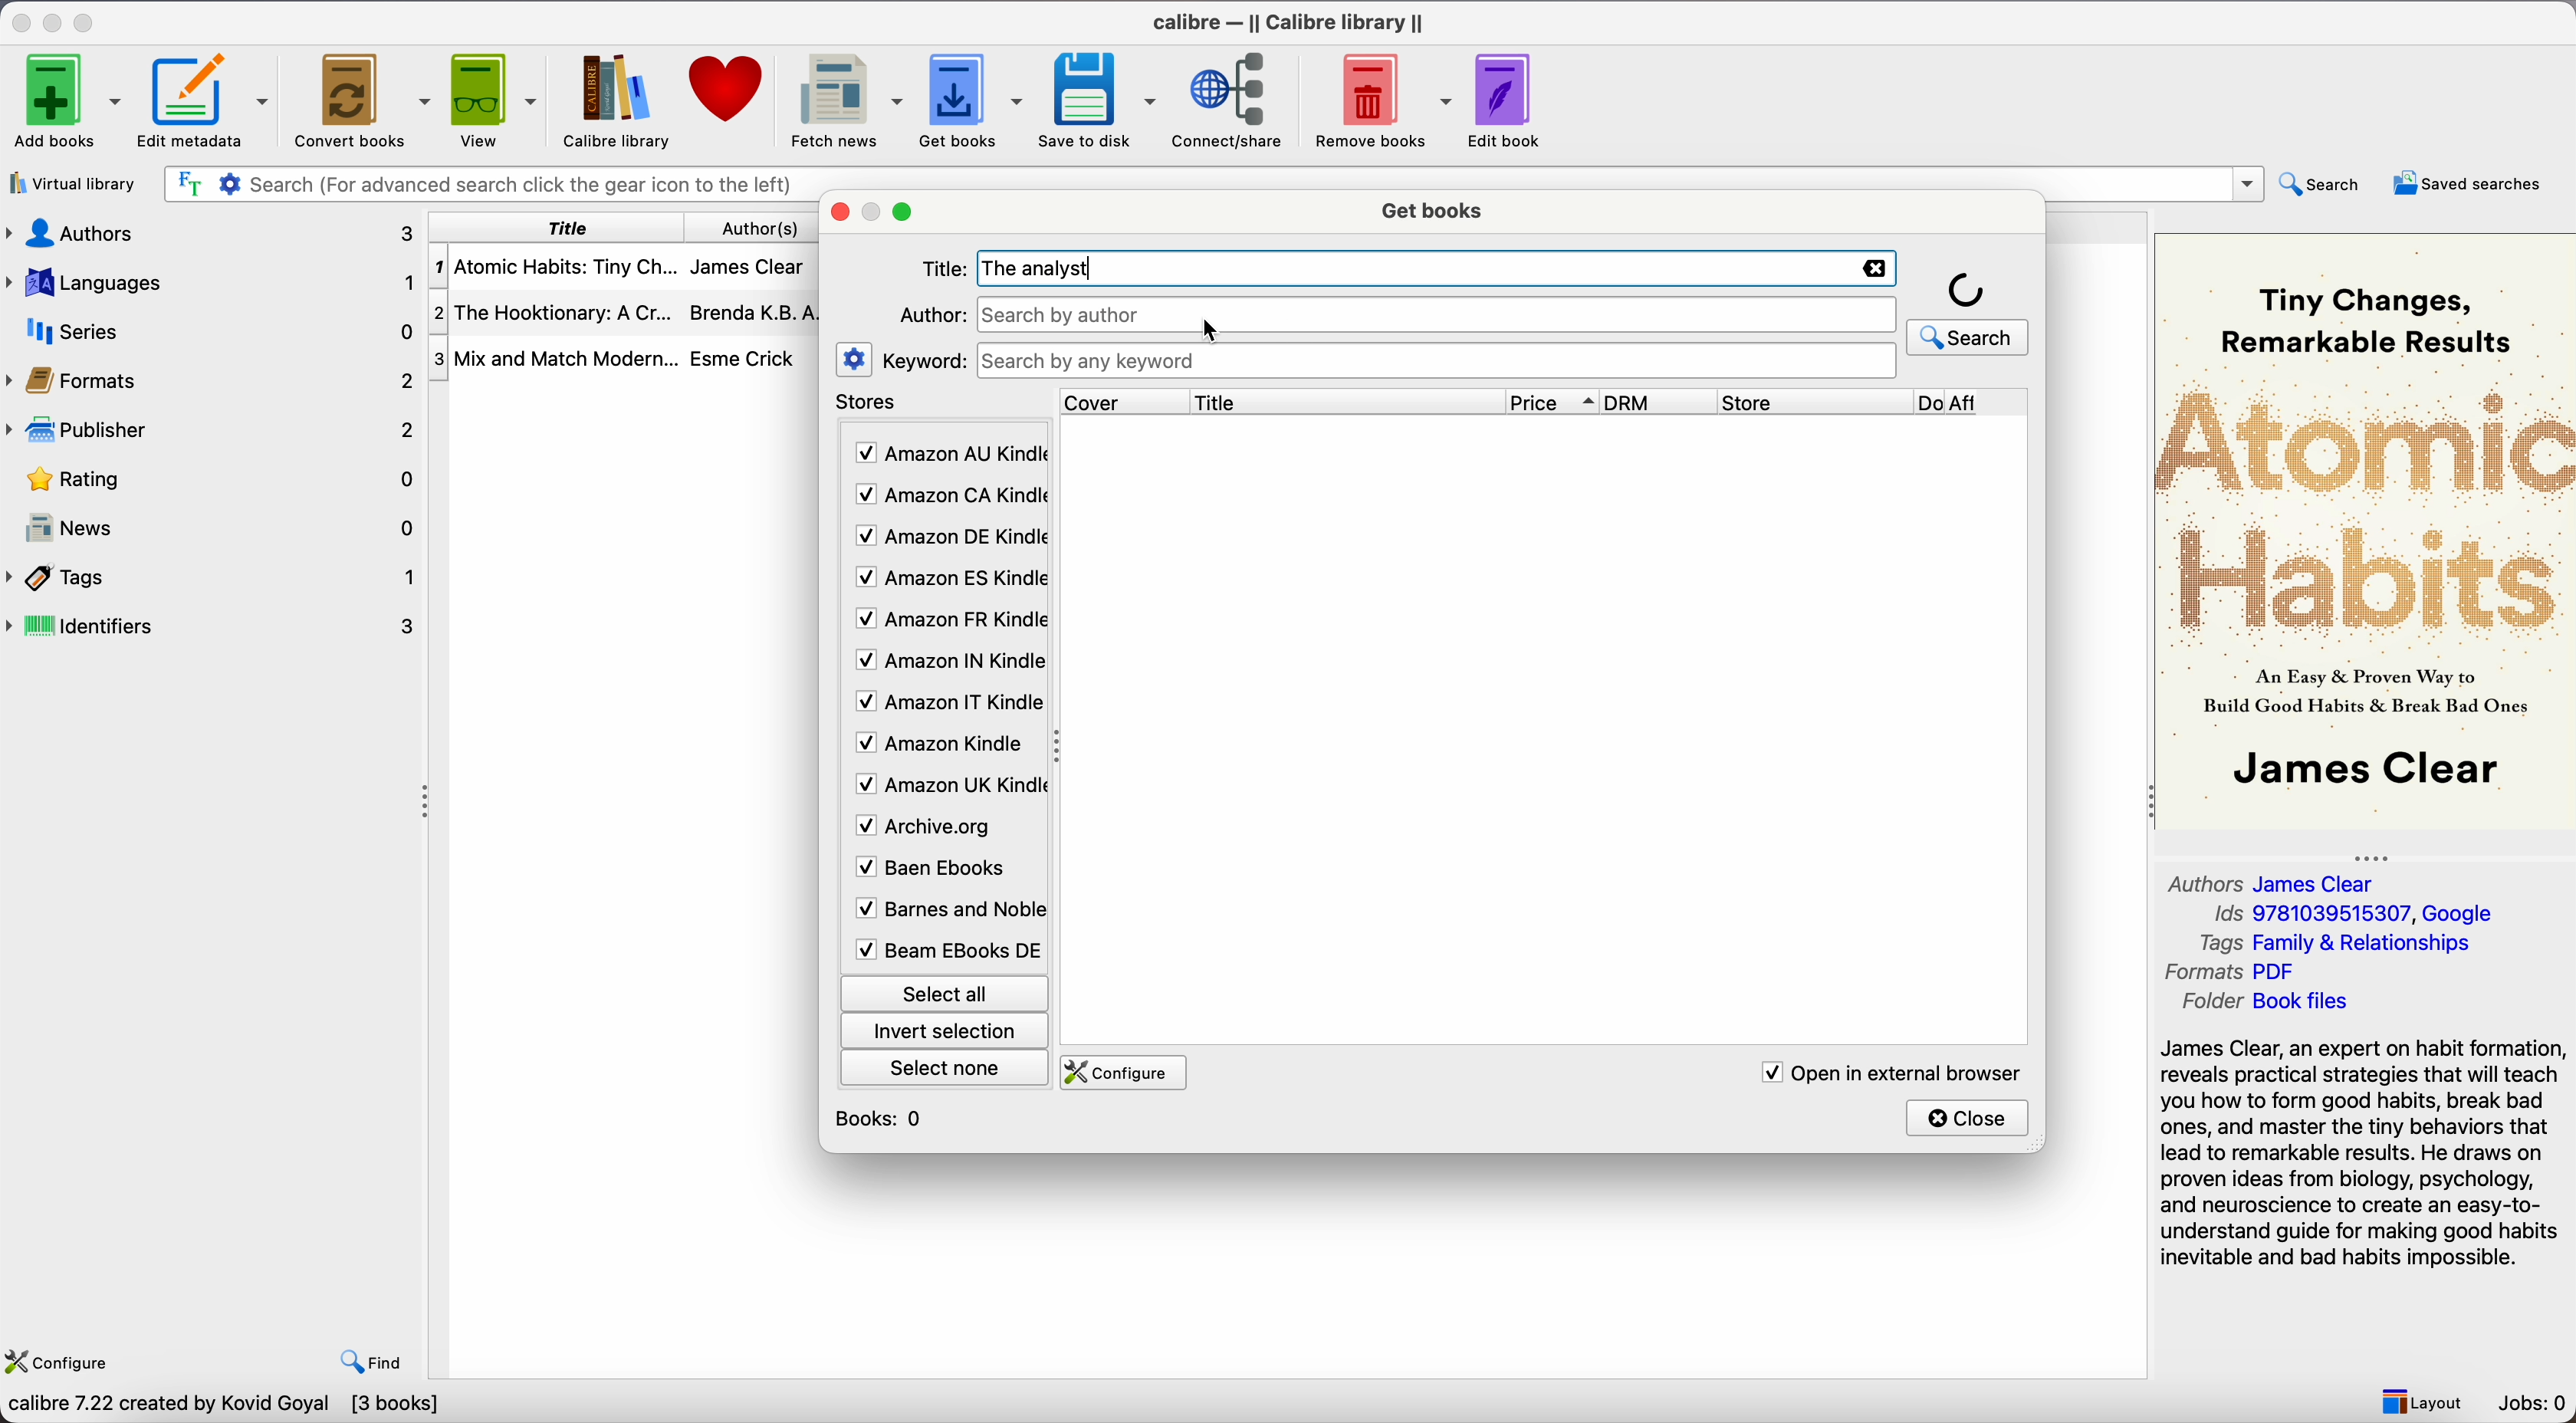 The image size is (2576, 1423). What do you see at coordinates (948, 581) in the screenshot?
I see `Amazon ES Kindle` at bounding box center [948, 581].